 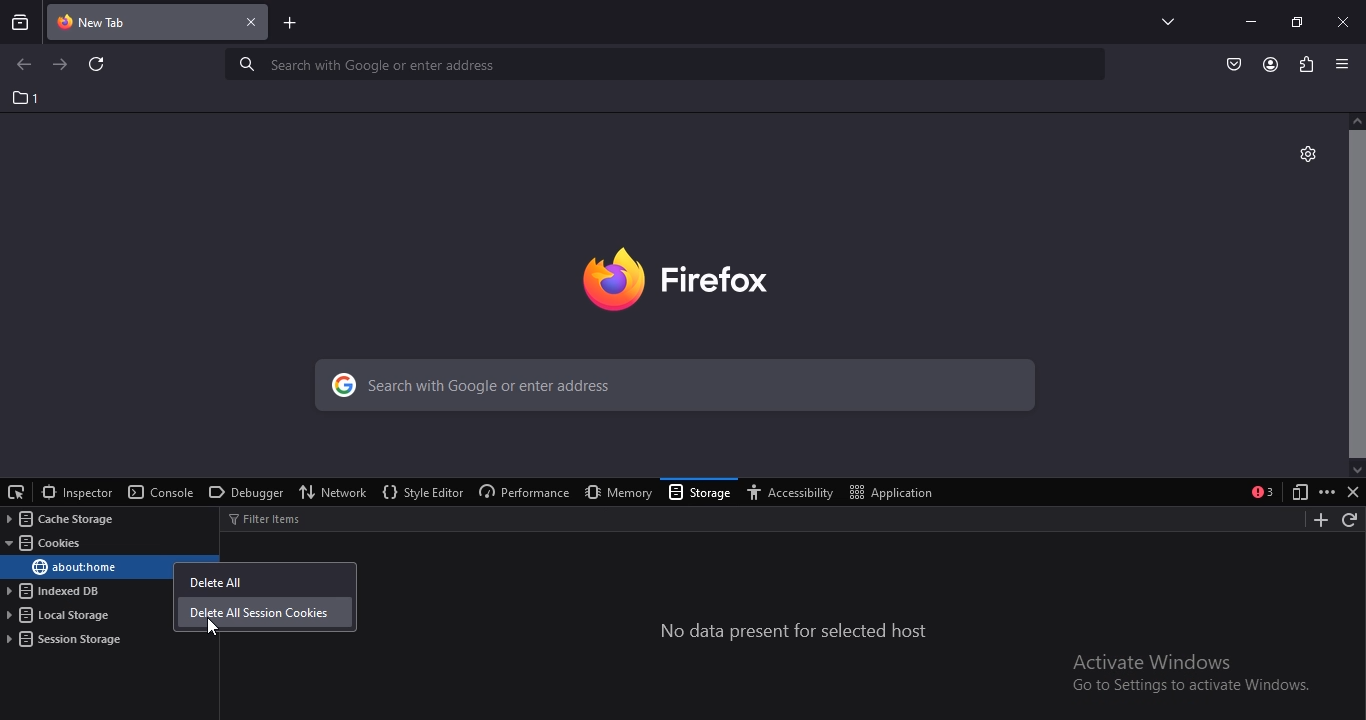 I want to click on local storage, so click(x=61, y=616).